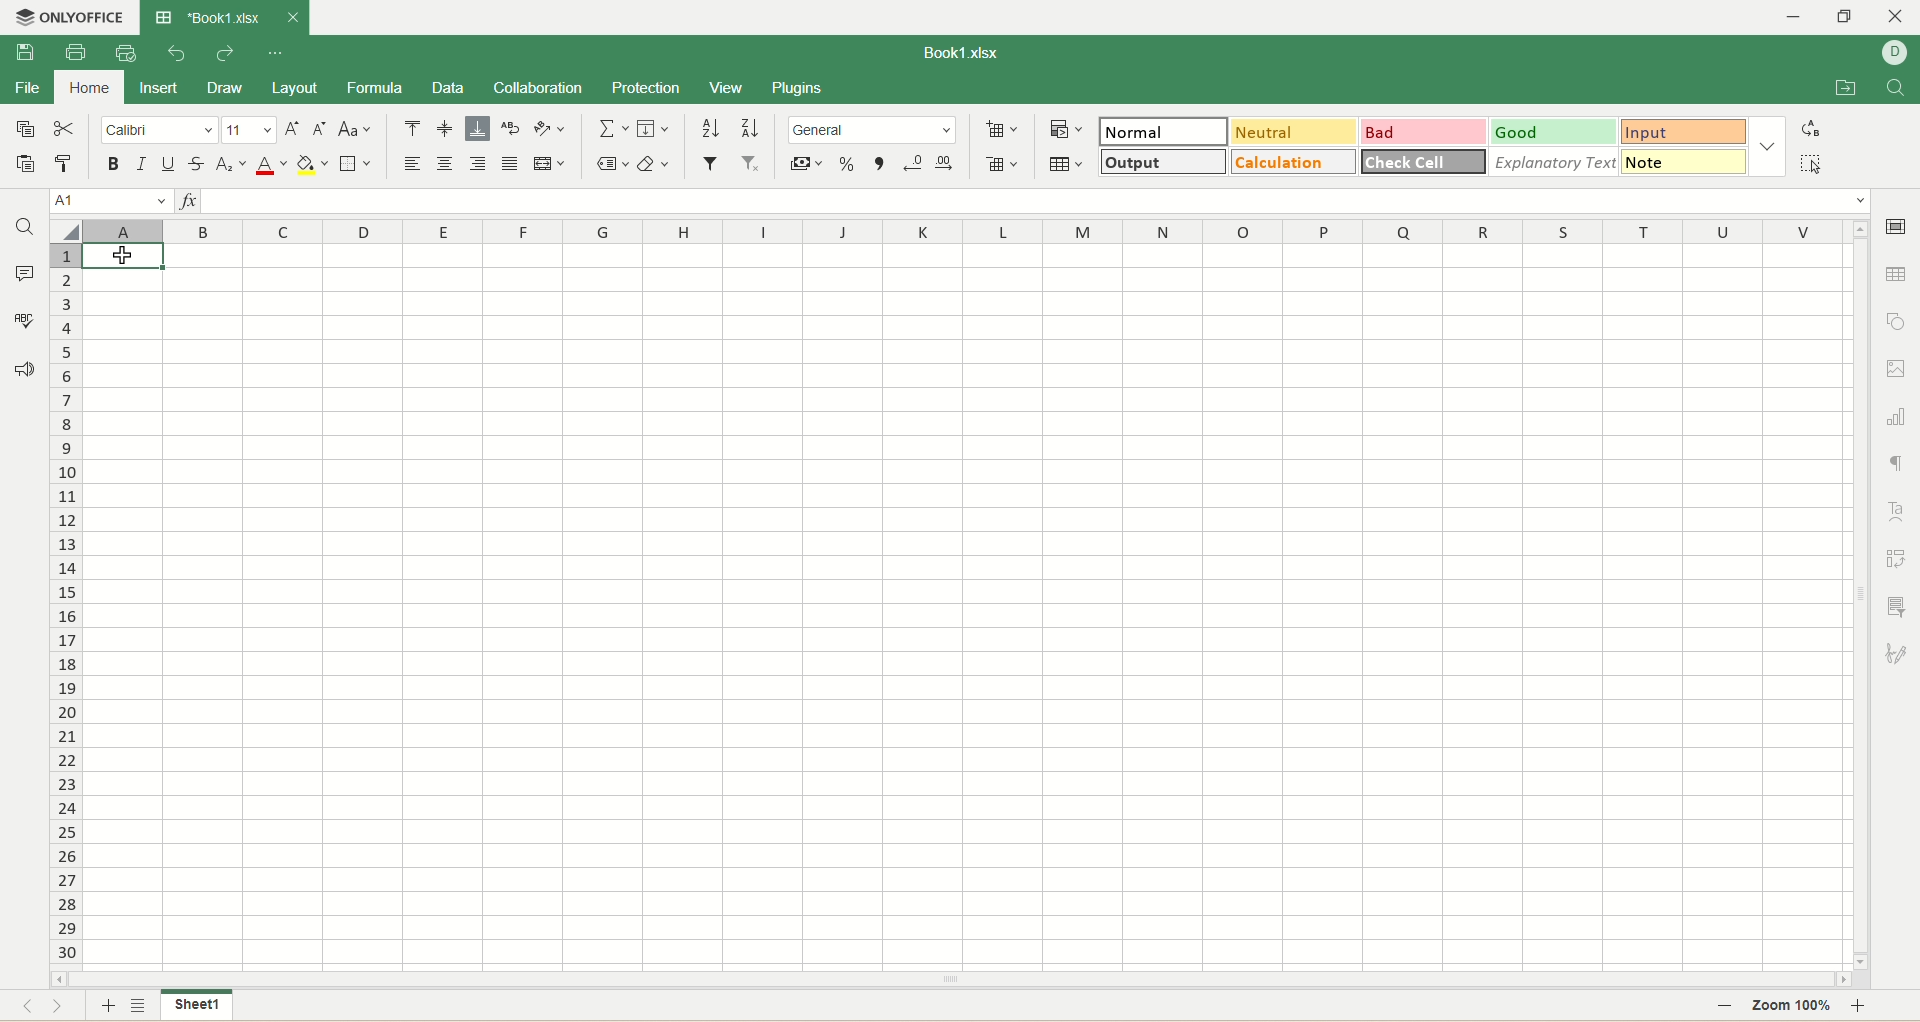  What do you see at coordinates (106, 1007) in the screenshot?
I see `new sheet` at bounding box center [106, 1007].